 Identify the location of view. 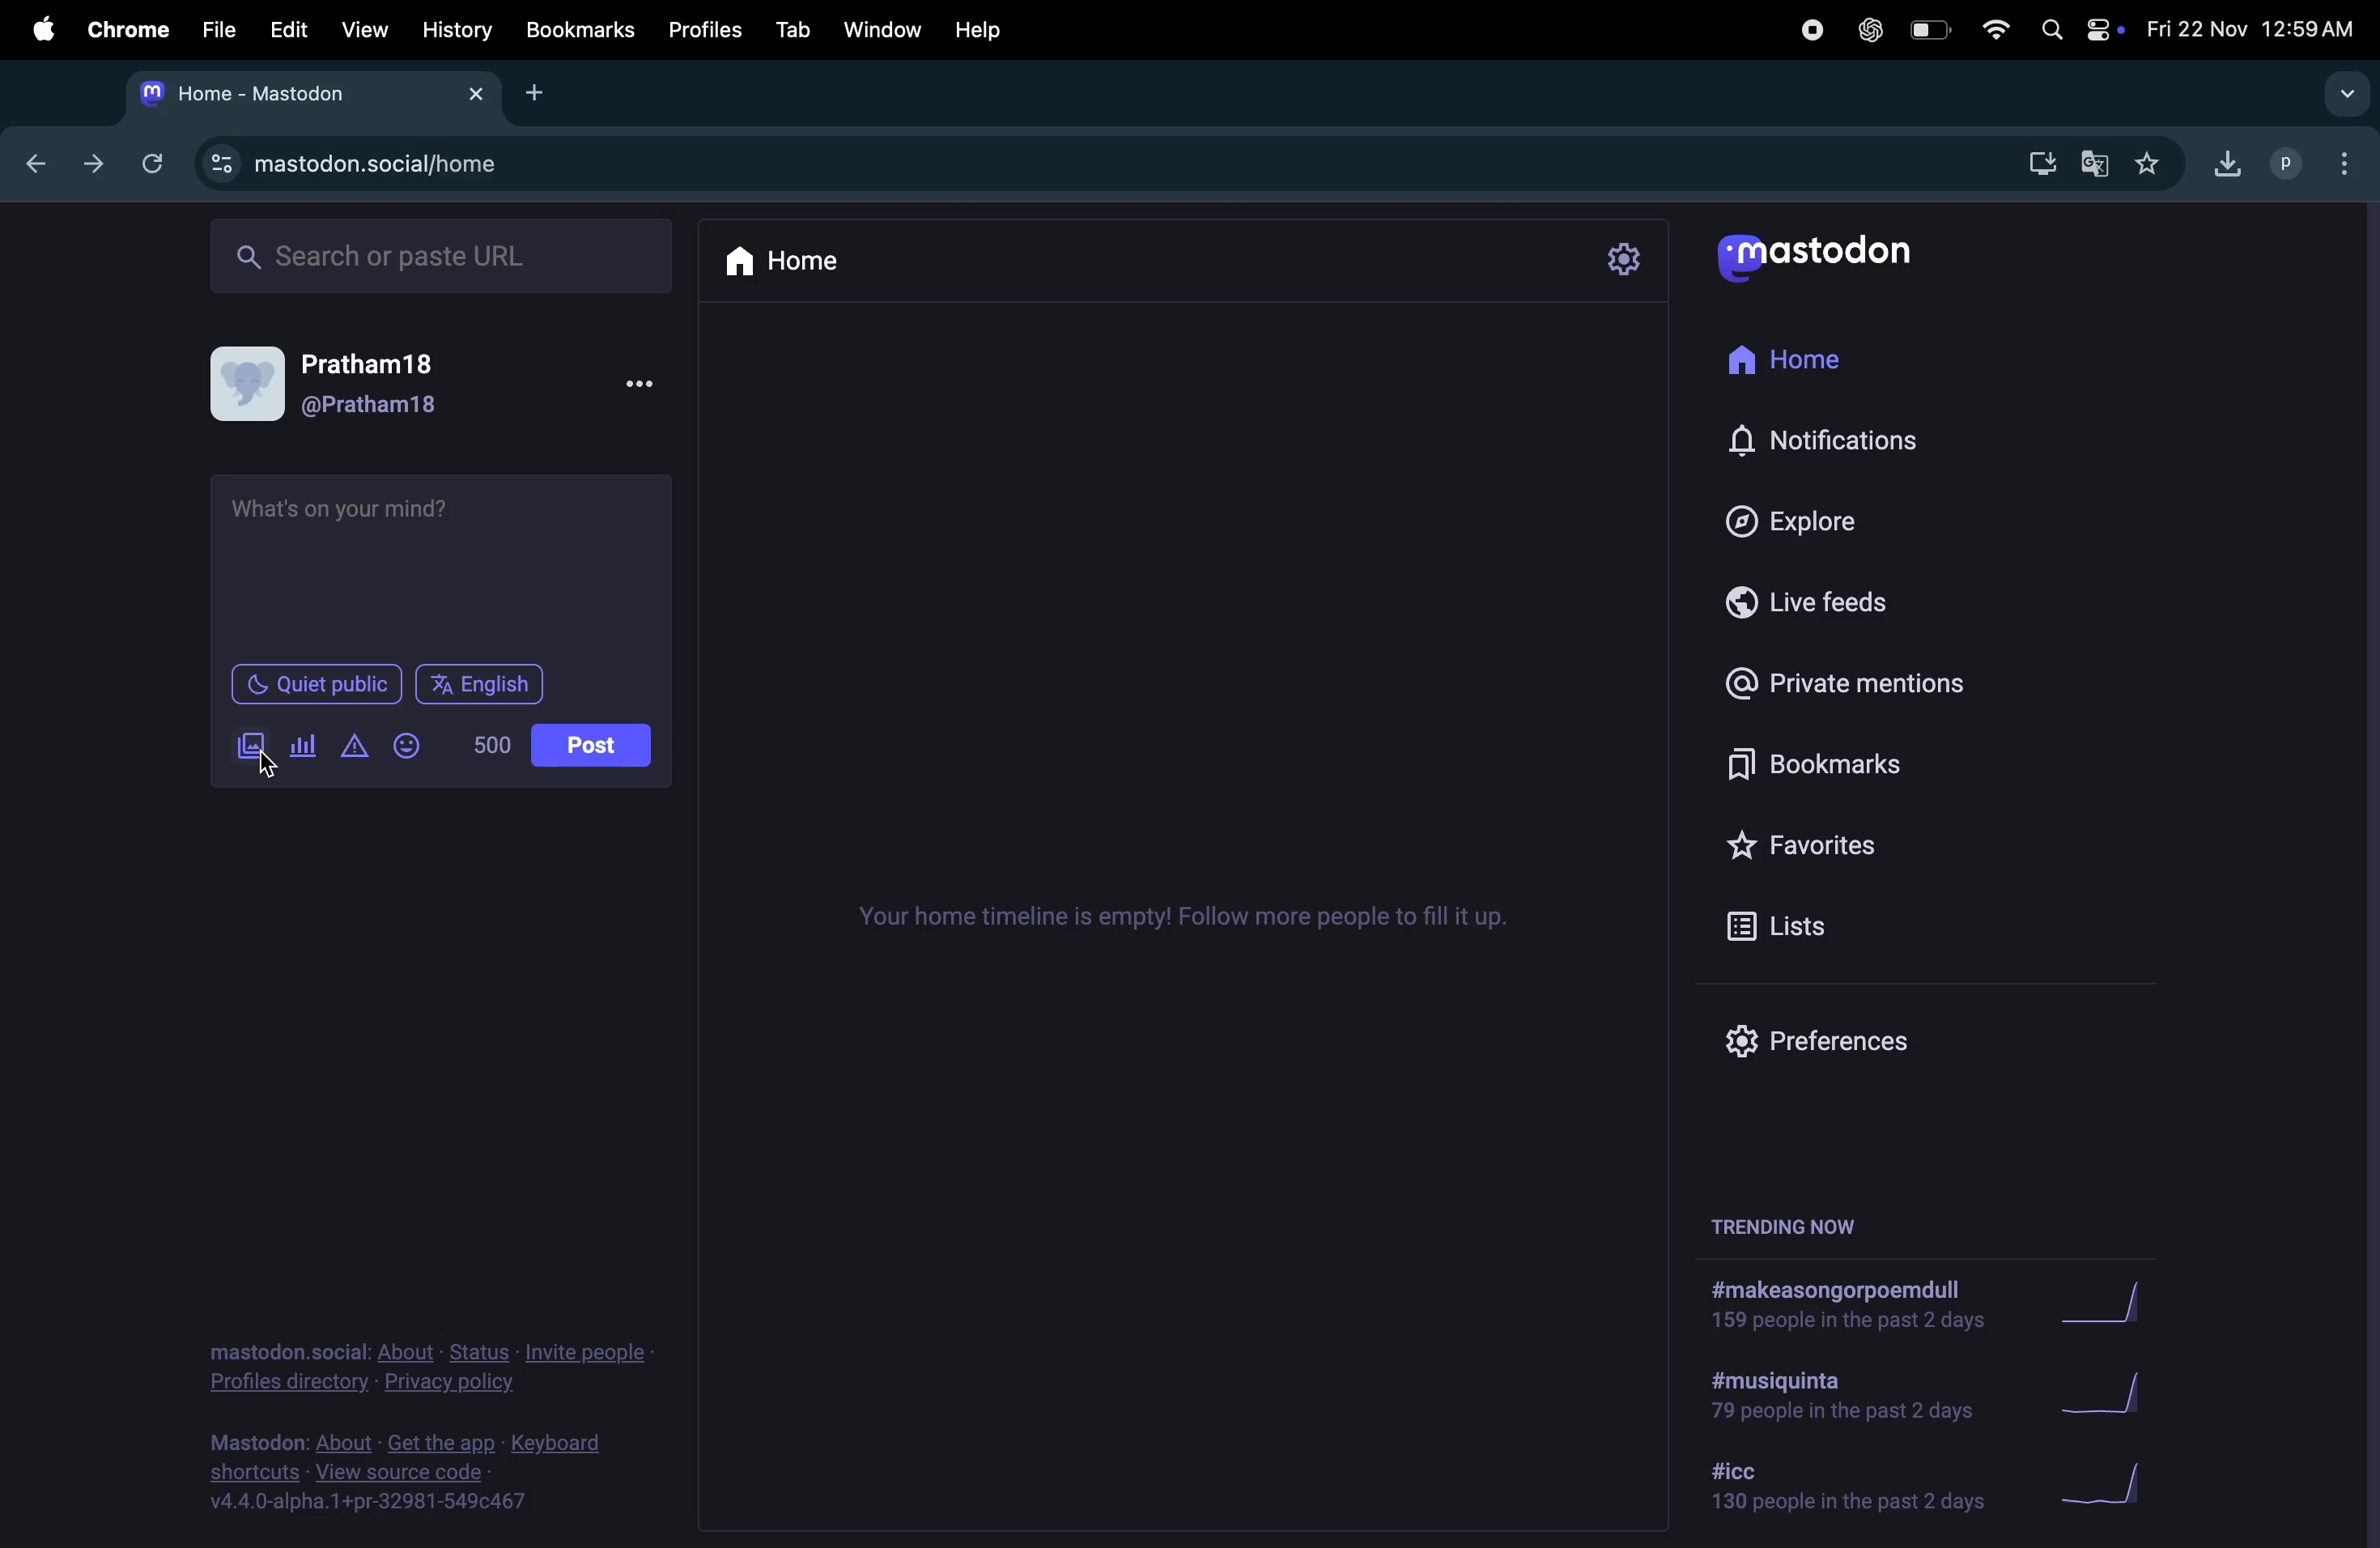
(365, 29).